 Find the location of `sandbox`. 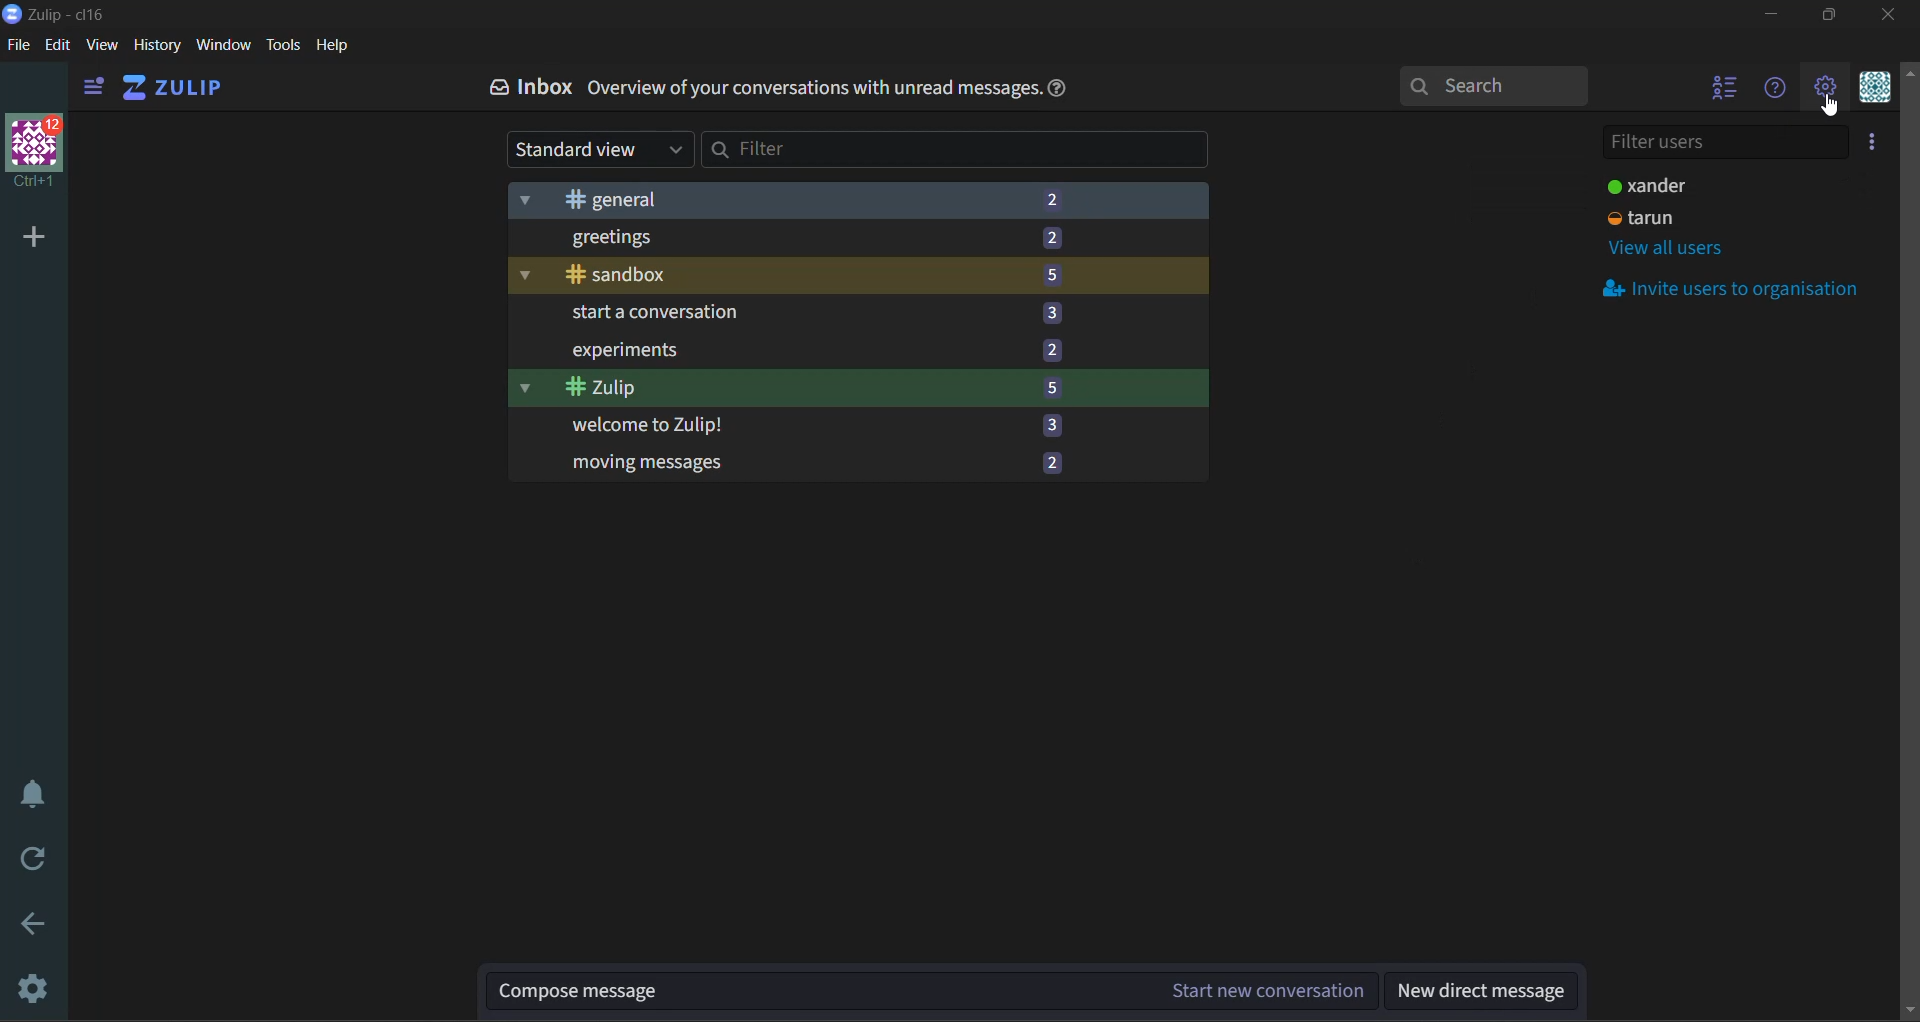

sandbox is located at coordinates (793, 275).